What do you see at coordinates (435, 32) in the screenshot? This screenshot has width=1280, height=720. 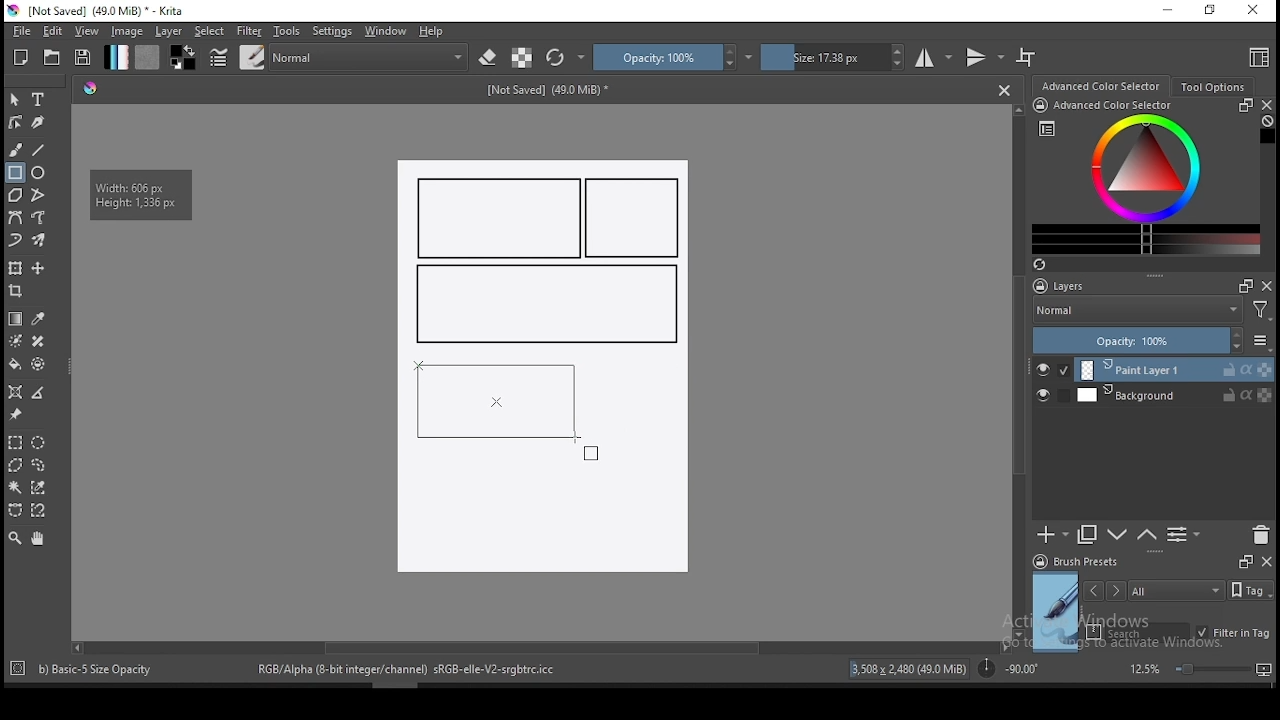 I see `help` at bounding box center [435, 32].